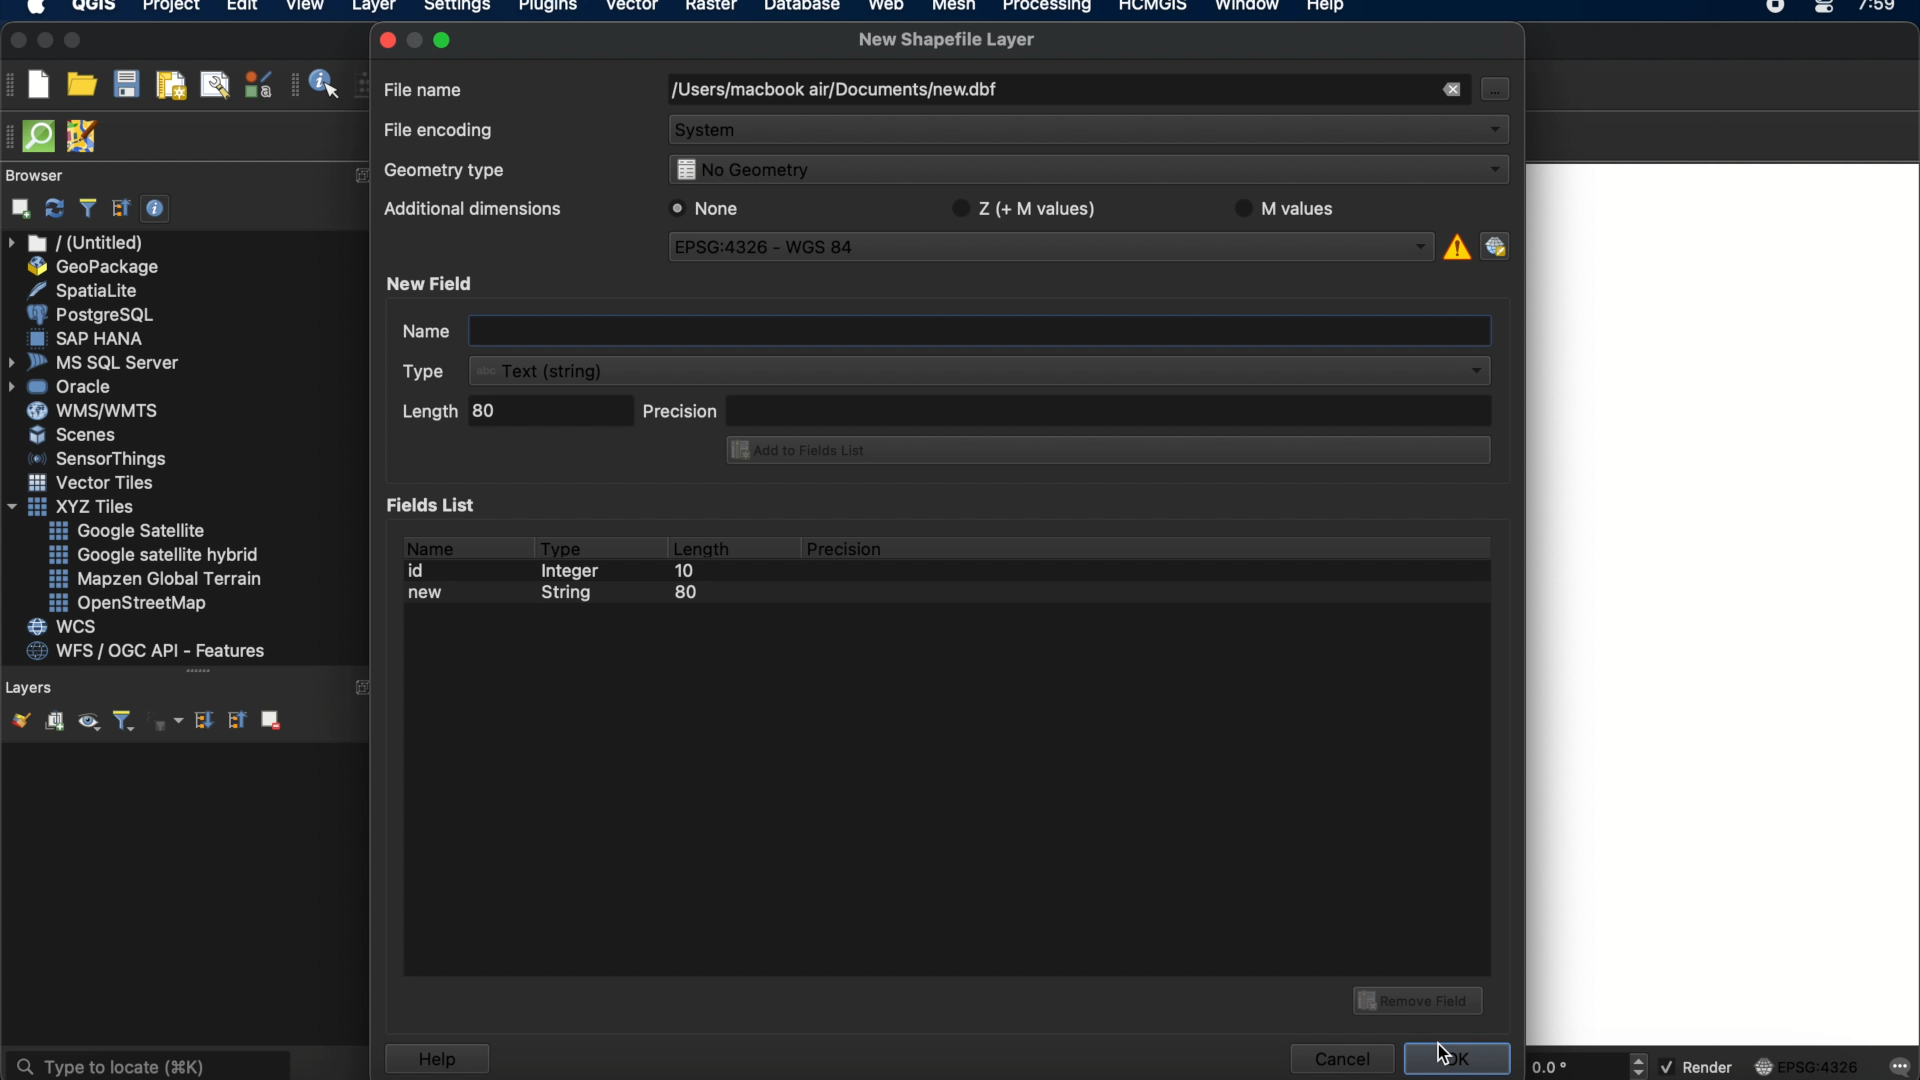 Image resolution: width=1920 pixels, height=1080 pixels. I want to click on integer, so click(575, 574).